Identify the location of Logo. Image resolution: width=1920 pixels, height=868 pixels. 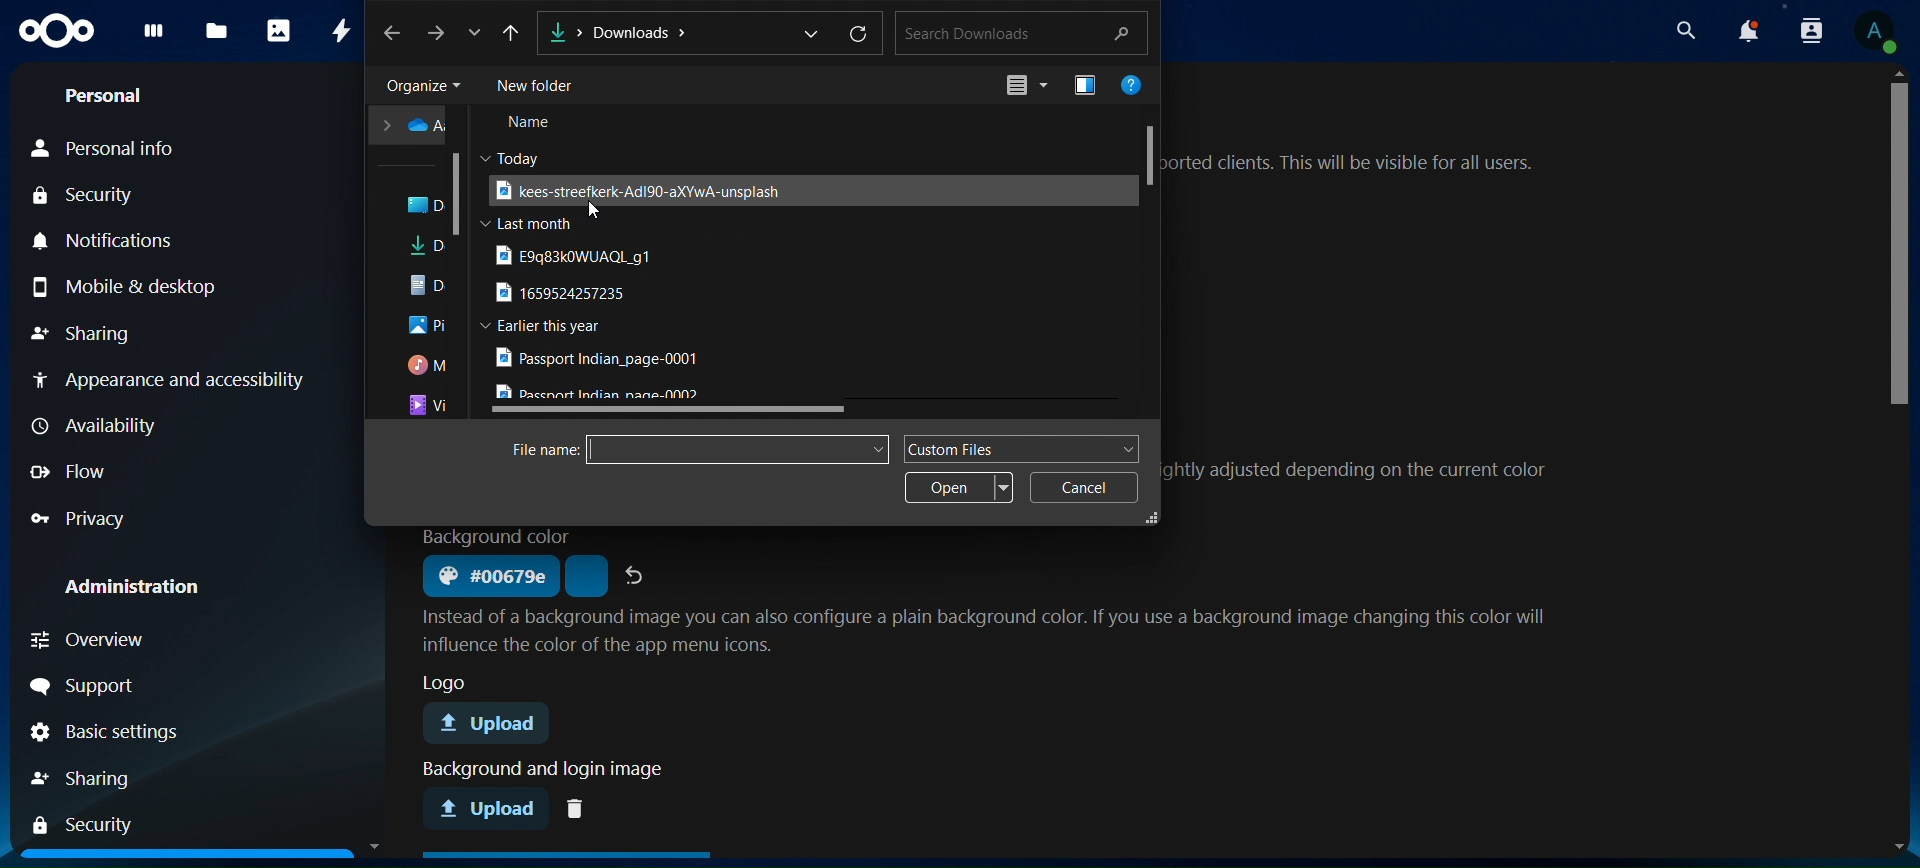
(441, 681).